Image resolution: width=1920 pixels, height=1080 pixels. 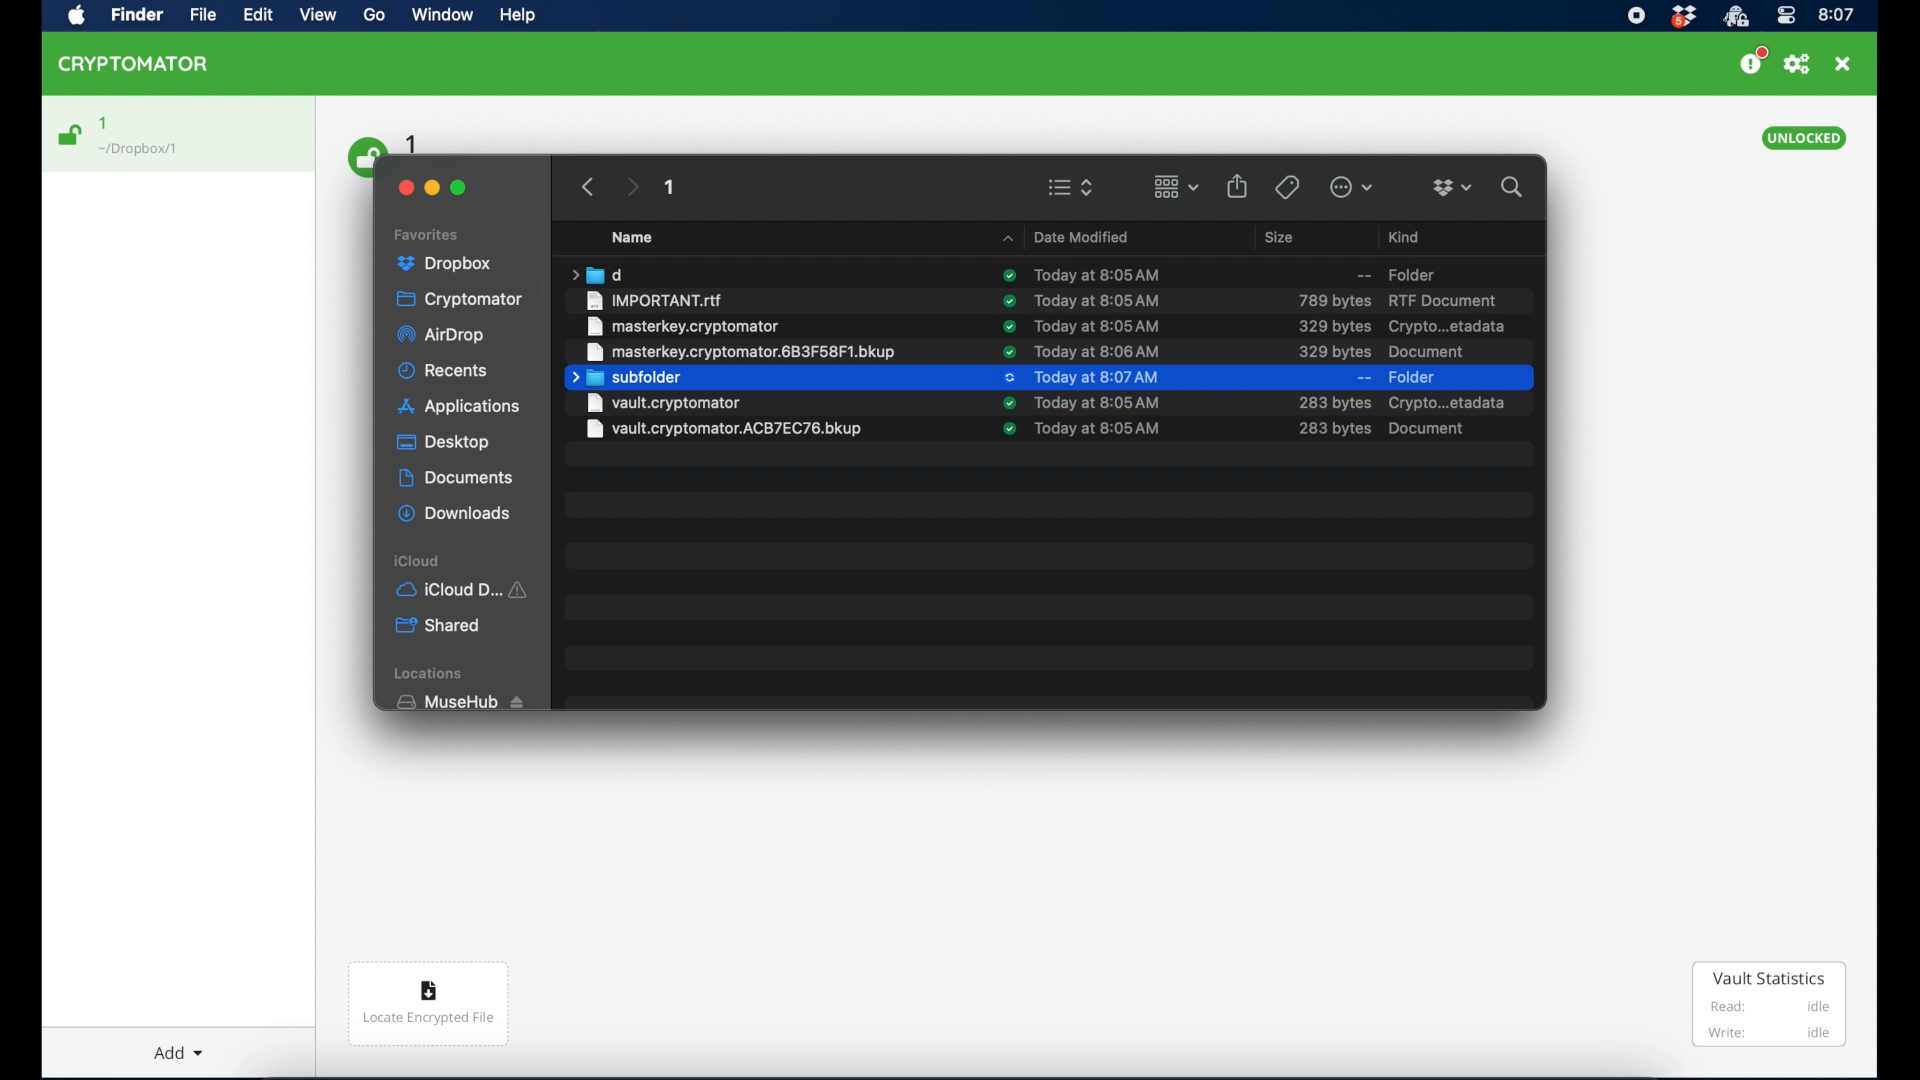 I want to click on sync, so click(x=1007, y=277).